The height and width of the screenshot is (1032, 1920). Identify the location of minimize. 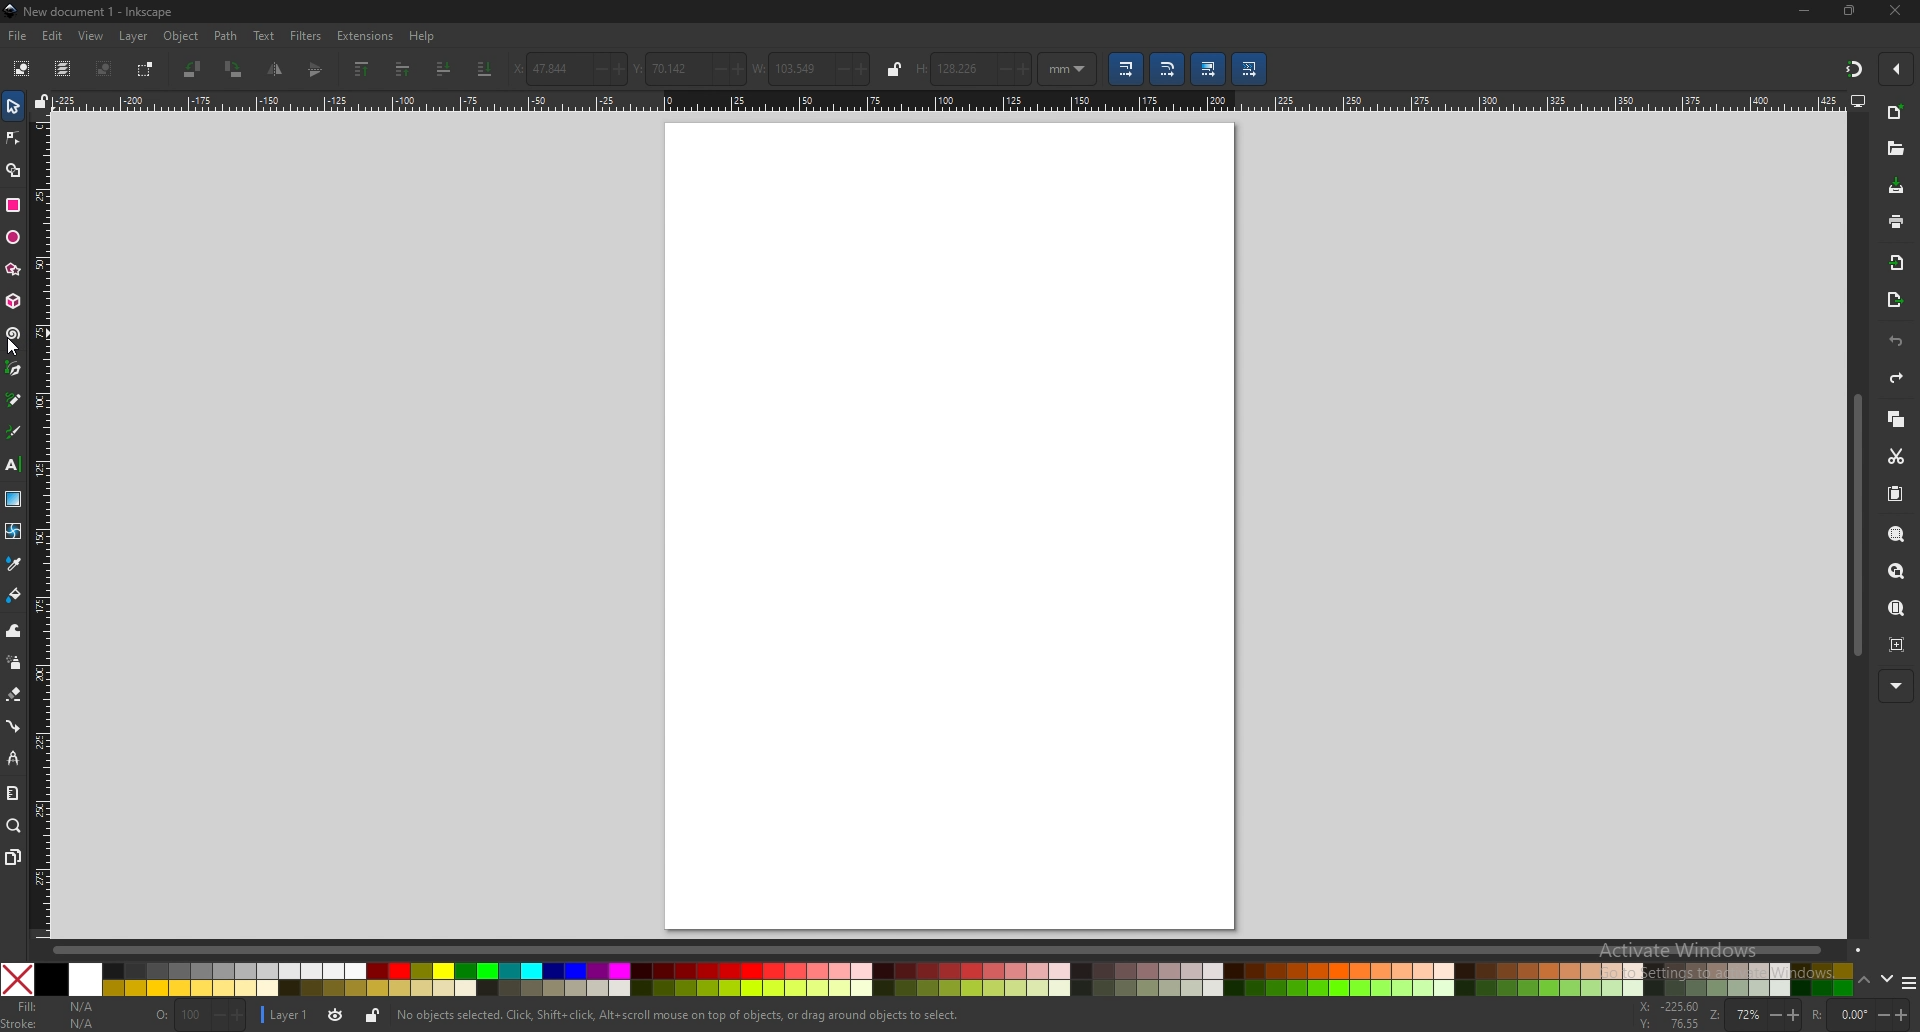
(1803, 10).